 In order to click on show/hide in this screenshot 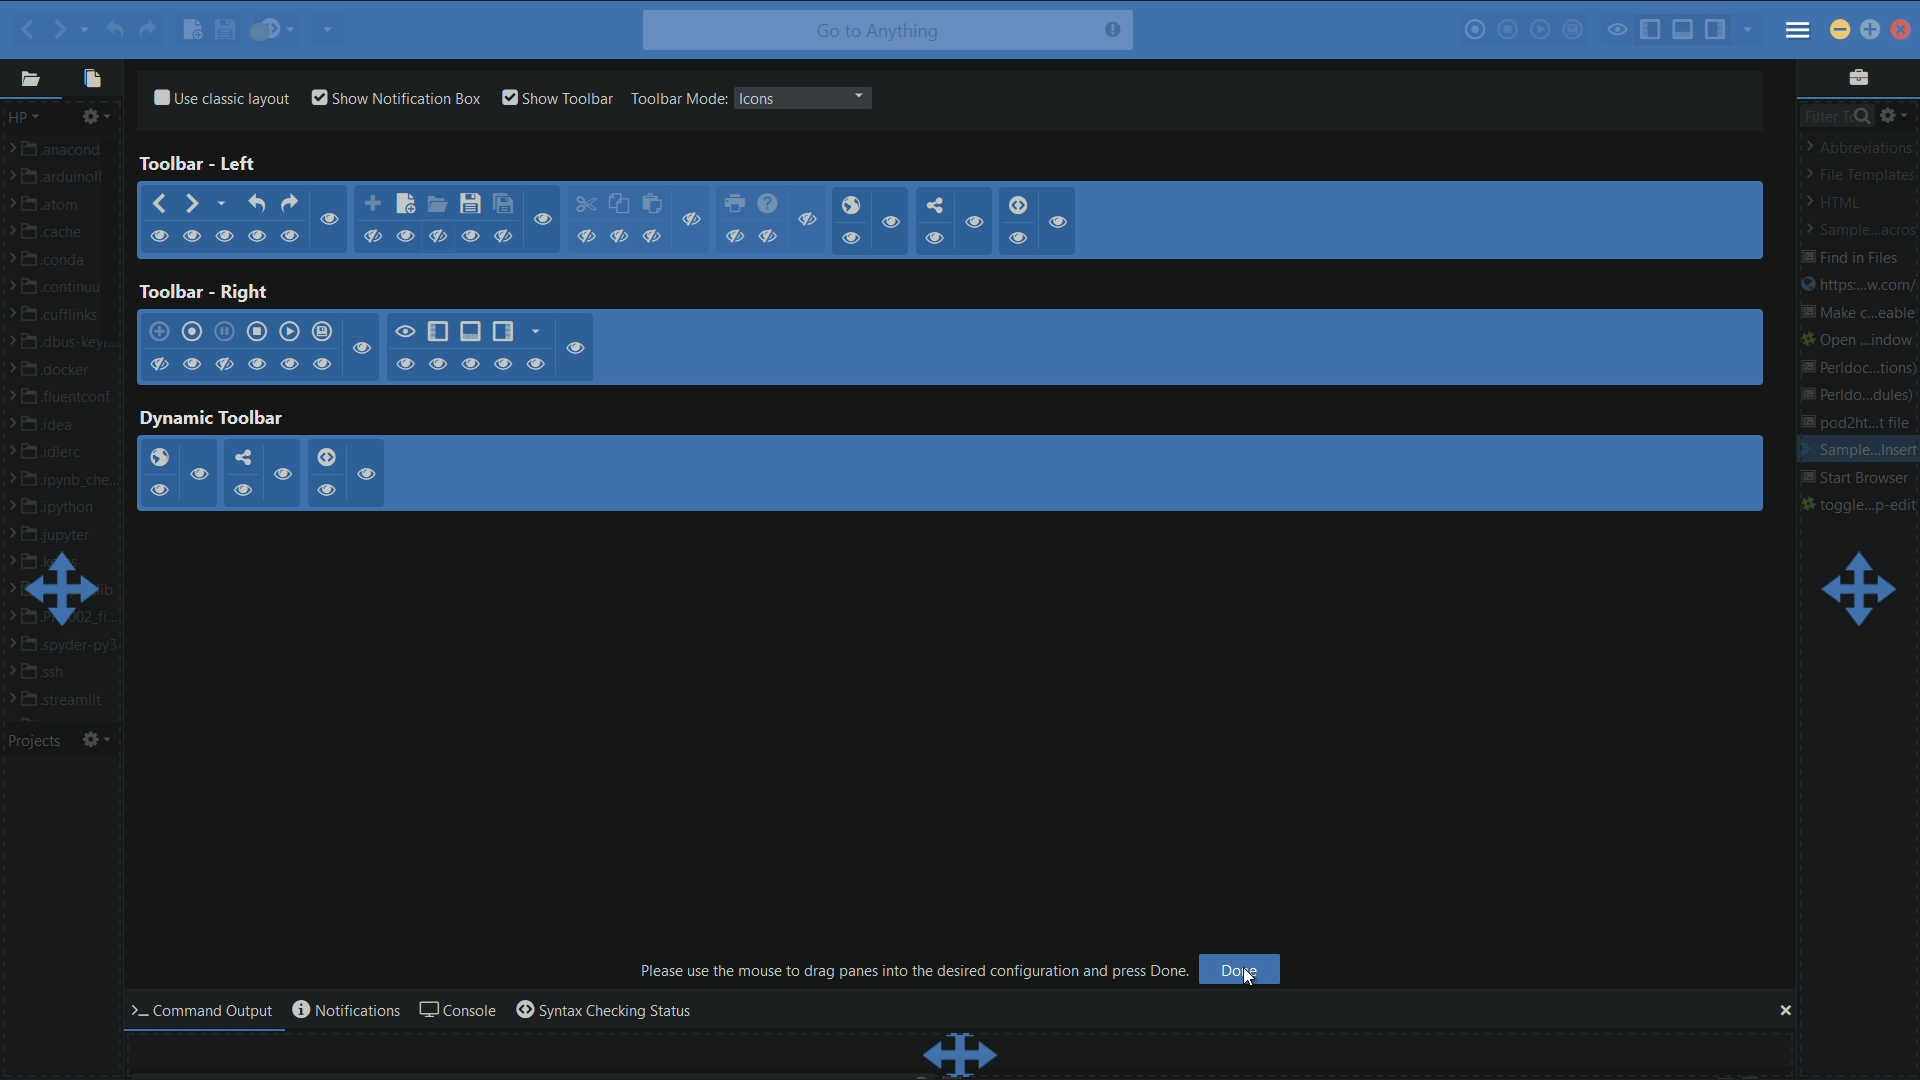, I will do `click(972, 224)`.